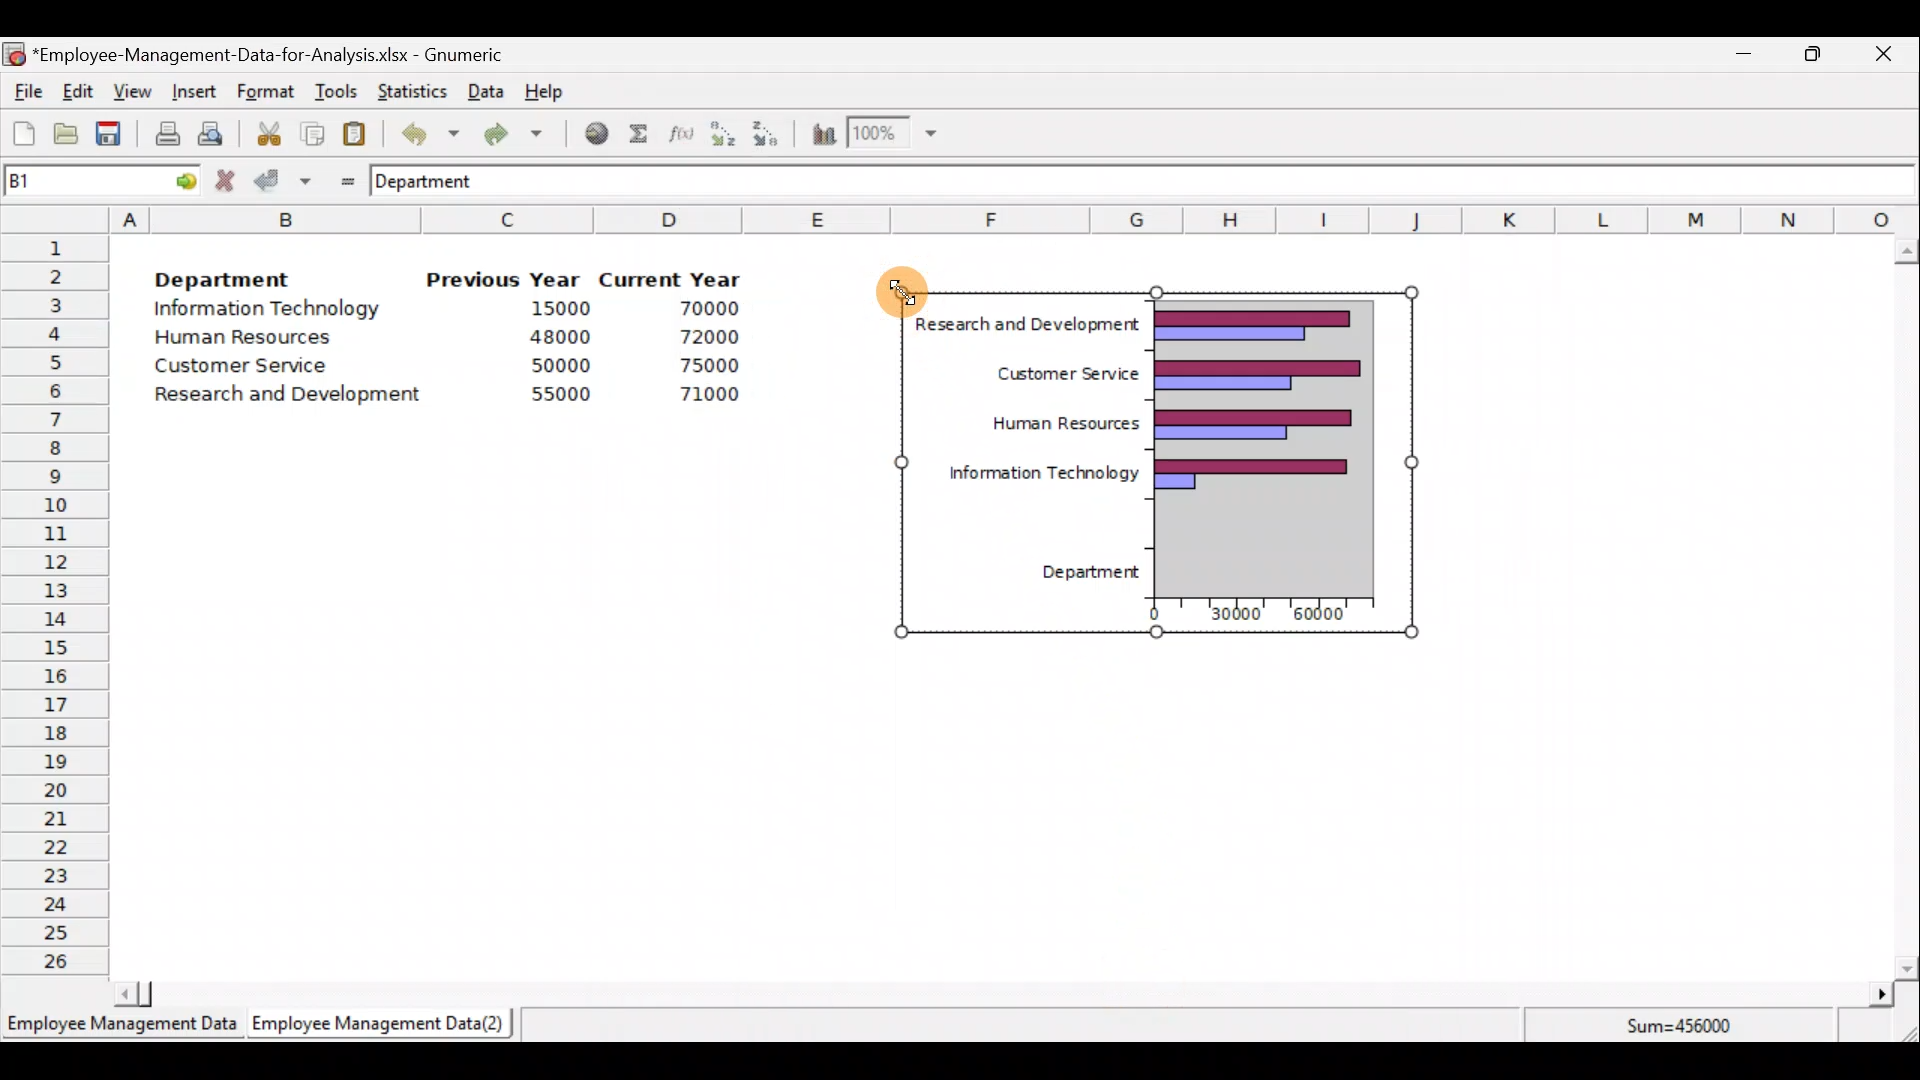 Image resolution: width=1920 pixels, height=1080 pixels. What do you see at coordinates (1030, 474) in the screenshot?
I see `Information Technology` at bounding box center [1030, 474].